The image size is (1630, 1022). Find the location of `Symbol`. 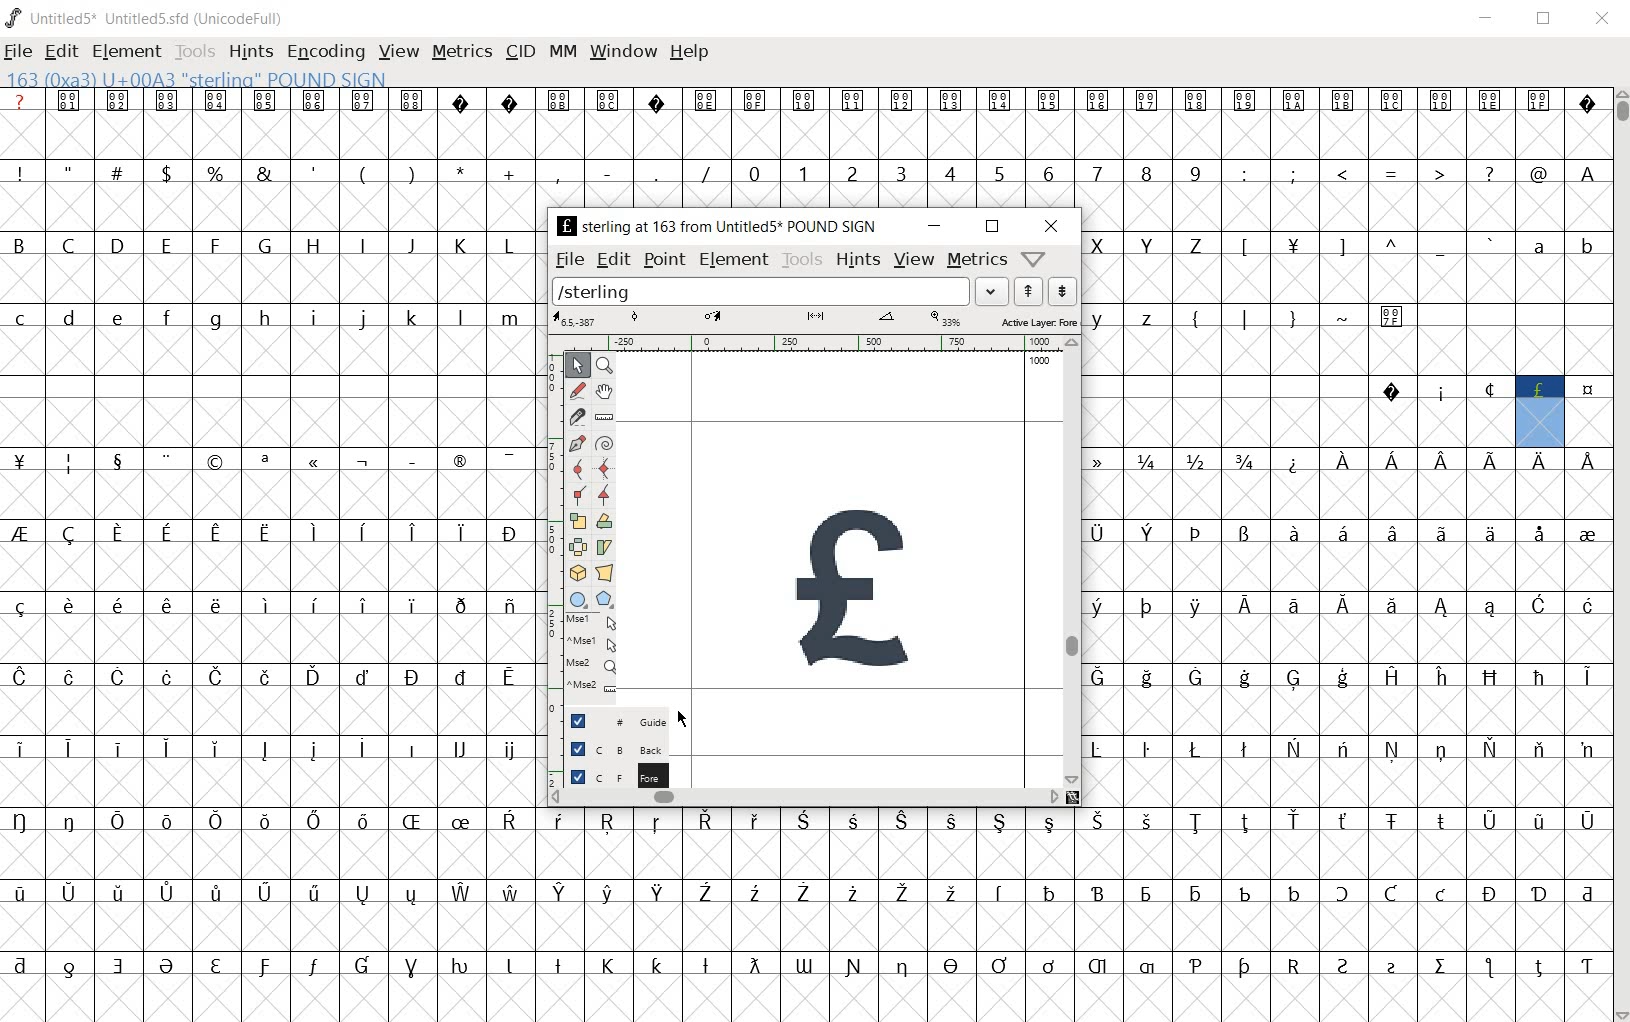

Symbol is located at coordinates (561, 893).